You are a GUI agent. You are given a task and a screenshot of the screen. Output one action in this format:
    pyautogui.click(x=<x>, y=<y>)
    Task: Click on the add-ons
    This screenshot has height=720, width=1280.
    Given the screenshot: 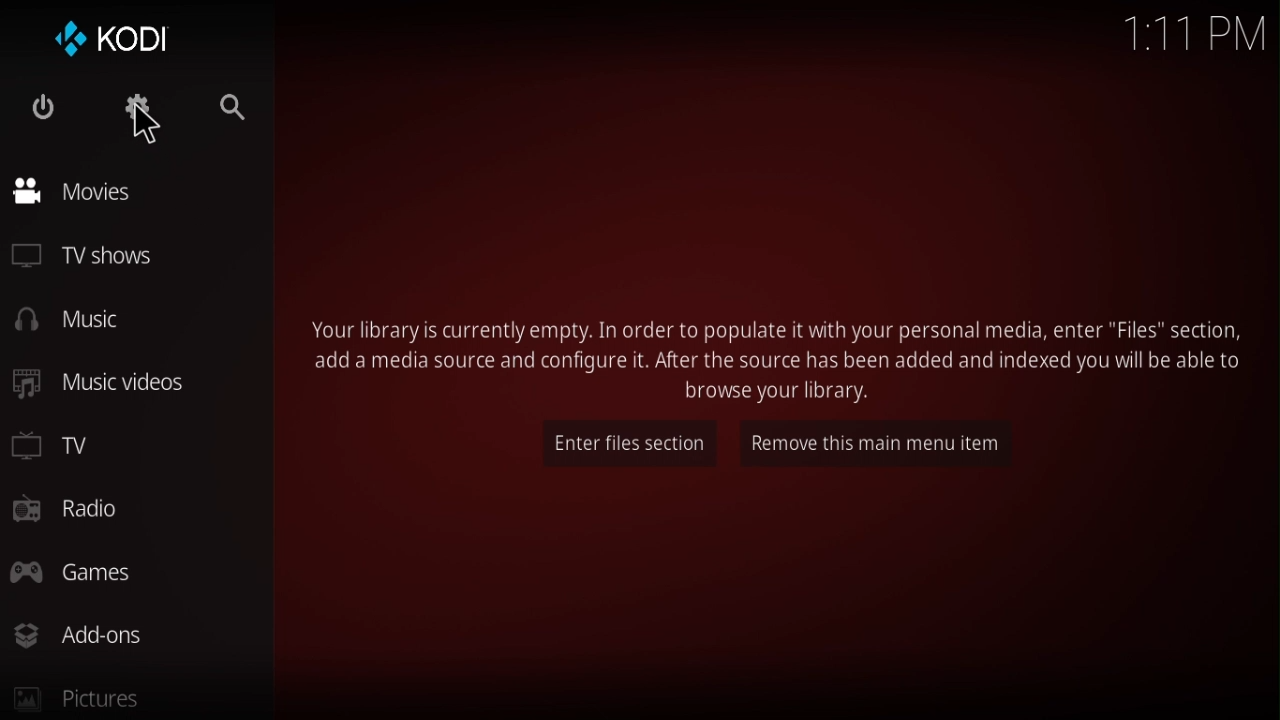 What is the action you would take?
    pyautogui.click(x=83, y=632)
    